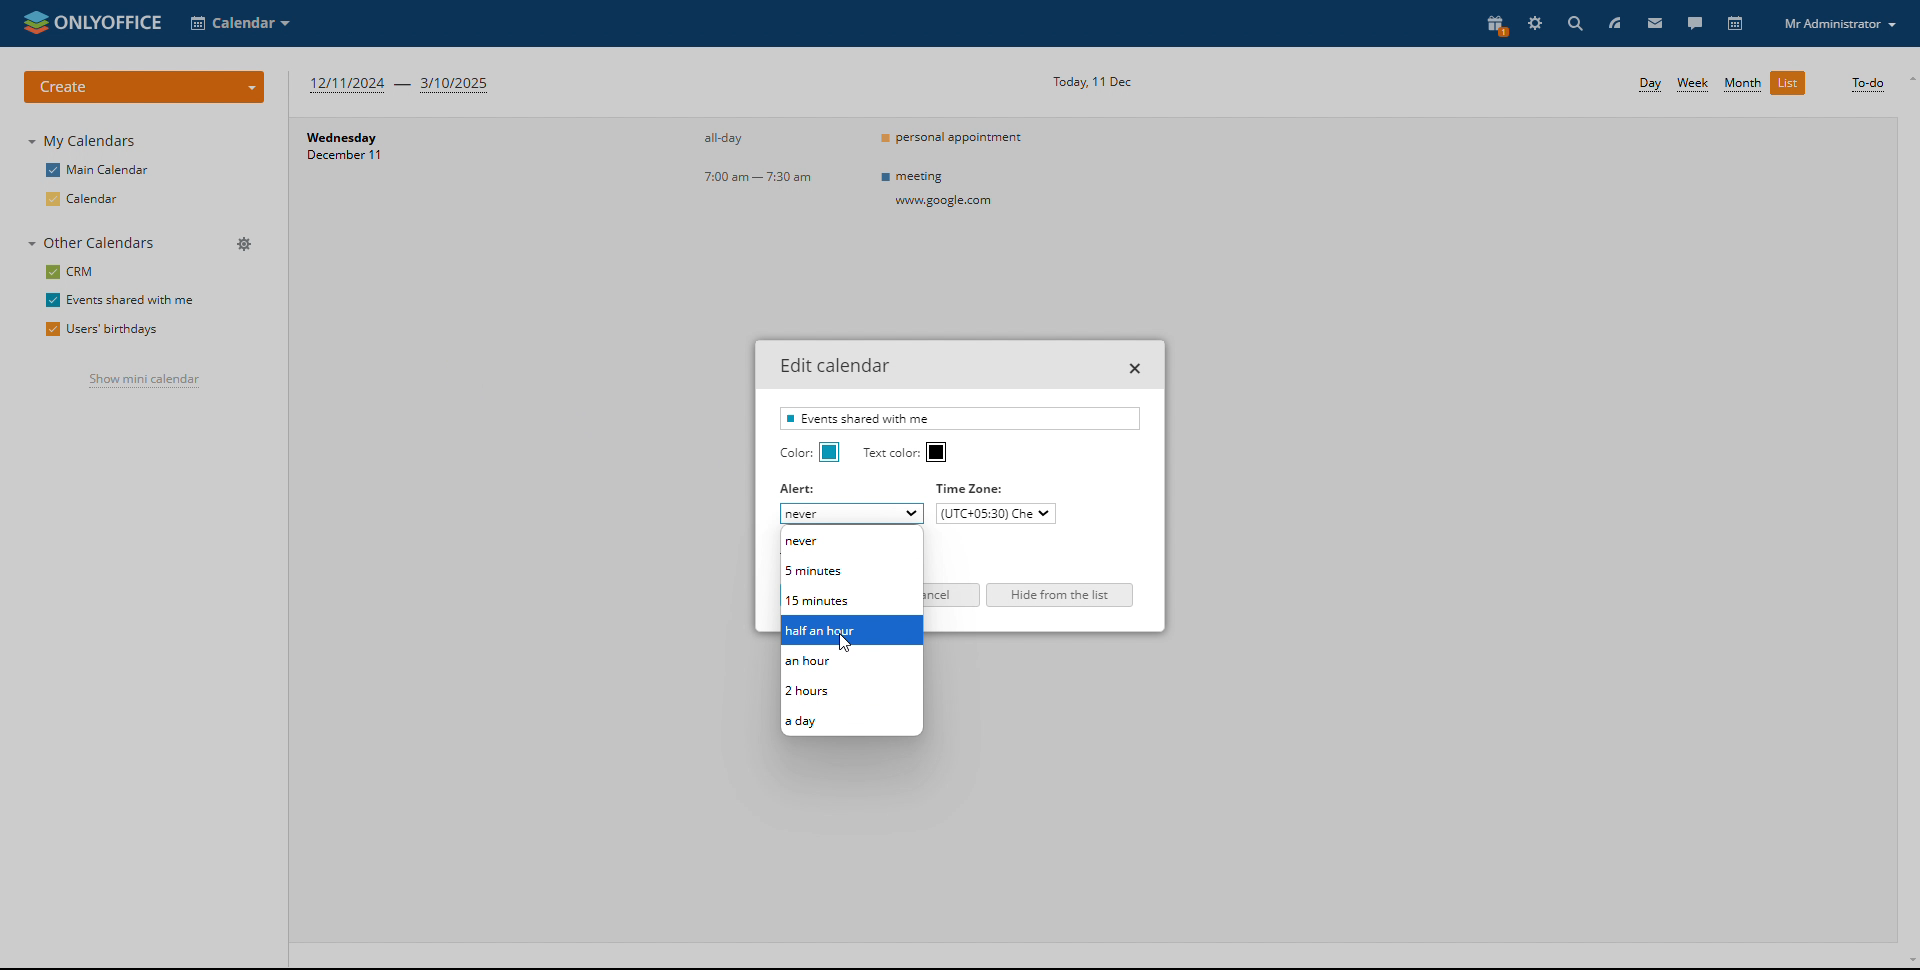  Describe the element at coordinates (937, 452) in the screenshot. I see `text color` at that location.